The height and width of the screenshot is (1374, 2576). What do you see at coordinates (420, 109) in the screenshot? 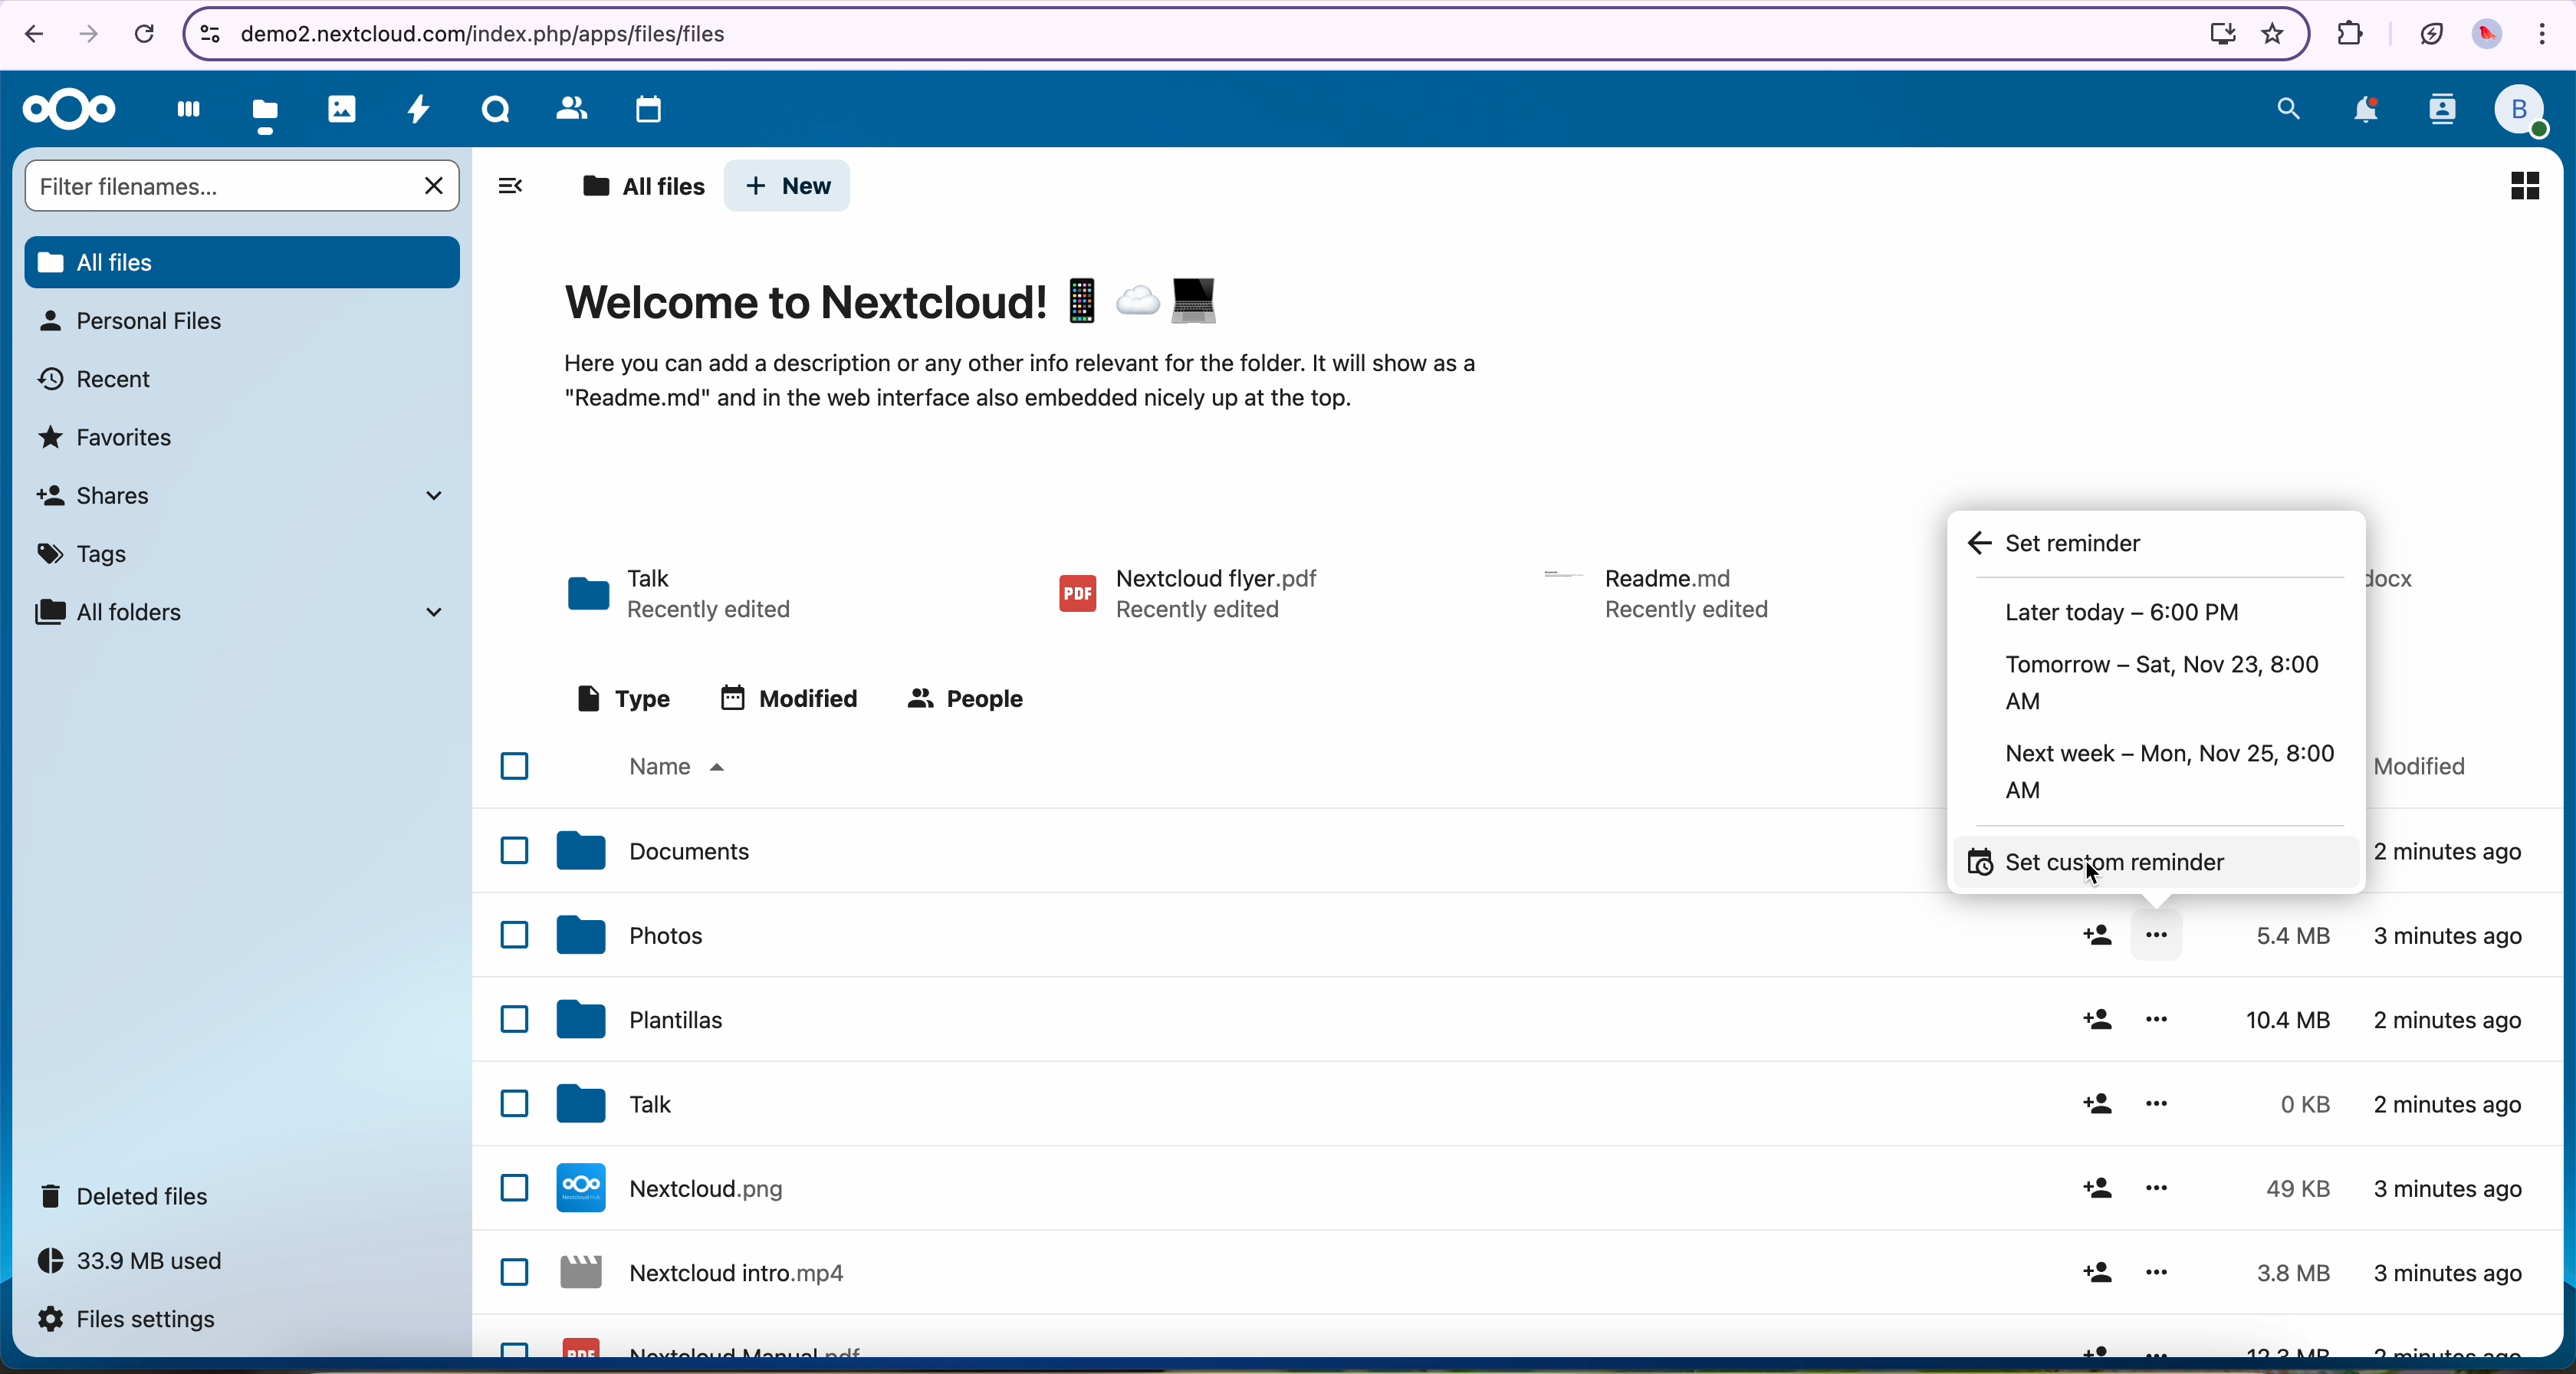
I see `activity` at bounding box center [420, 109].